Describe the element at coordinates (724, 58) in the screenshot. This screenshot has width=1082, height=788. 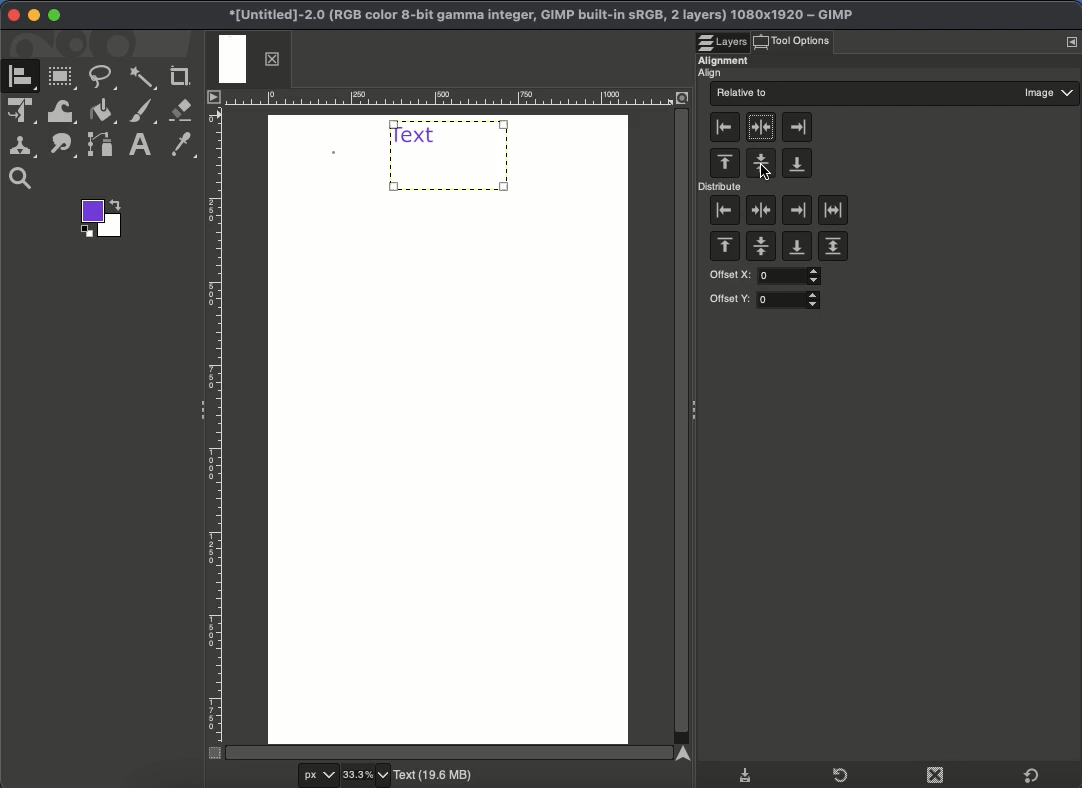
I see `Alignment` at that location.